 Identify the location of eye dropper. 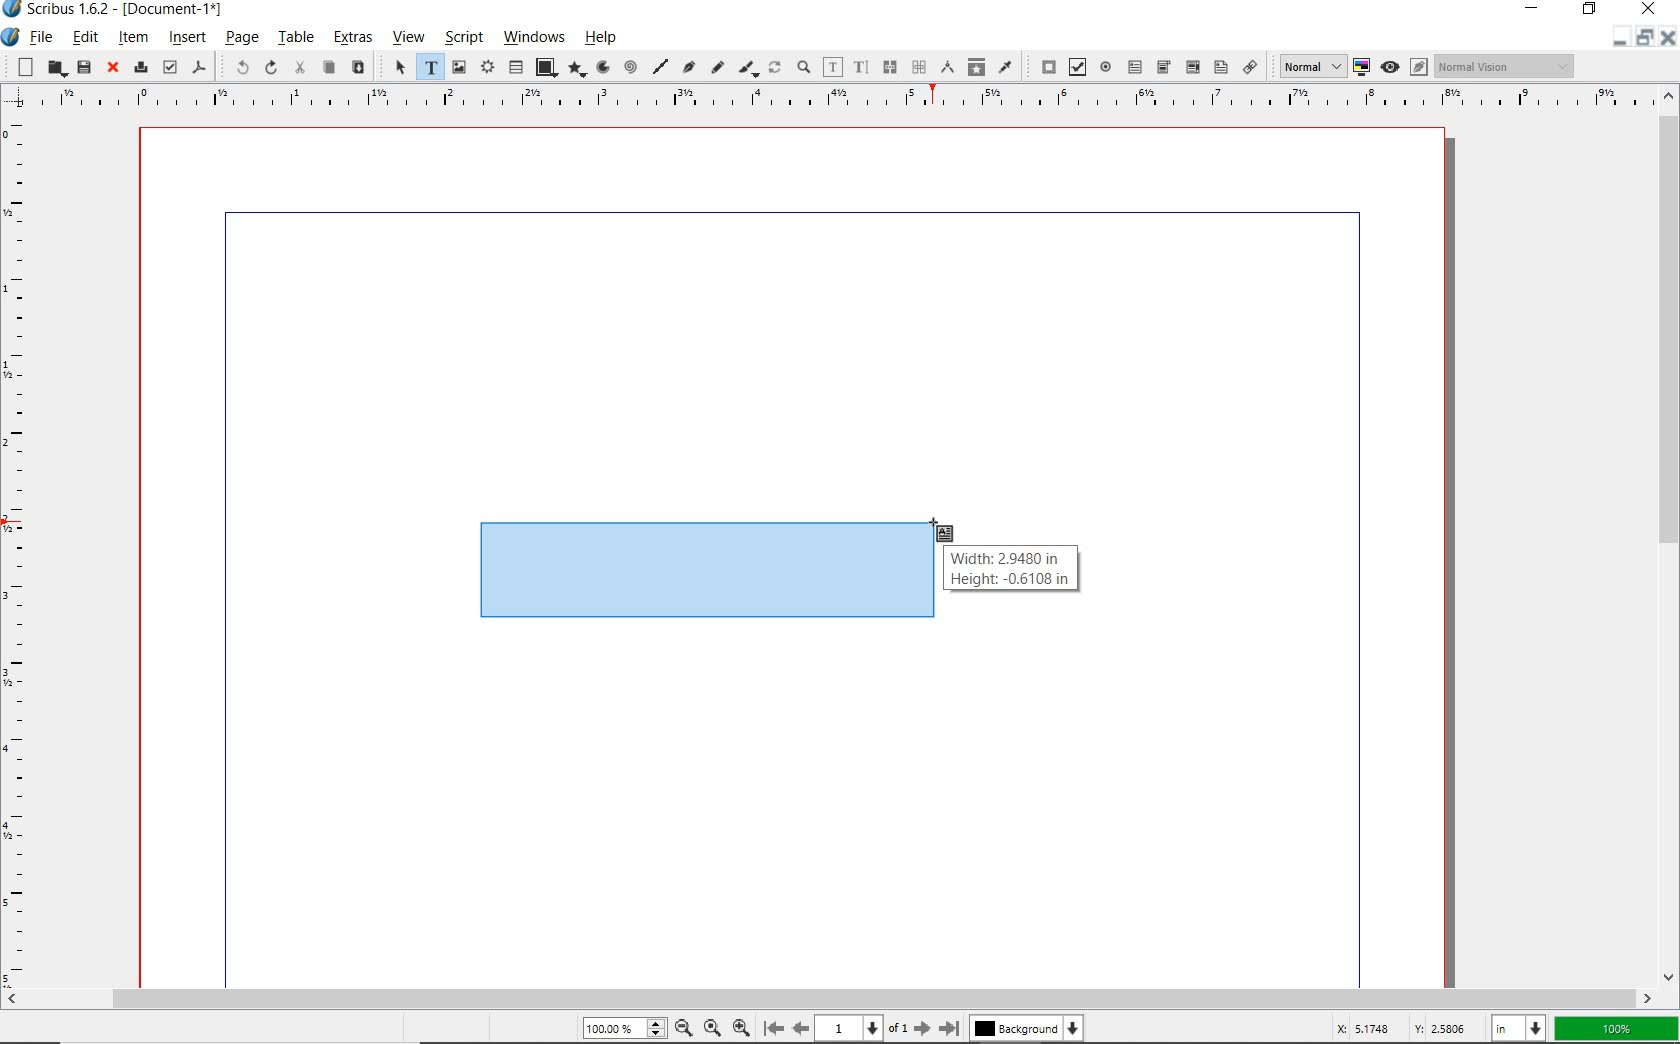
(1006, 66).